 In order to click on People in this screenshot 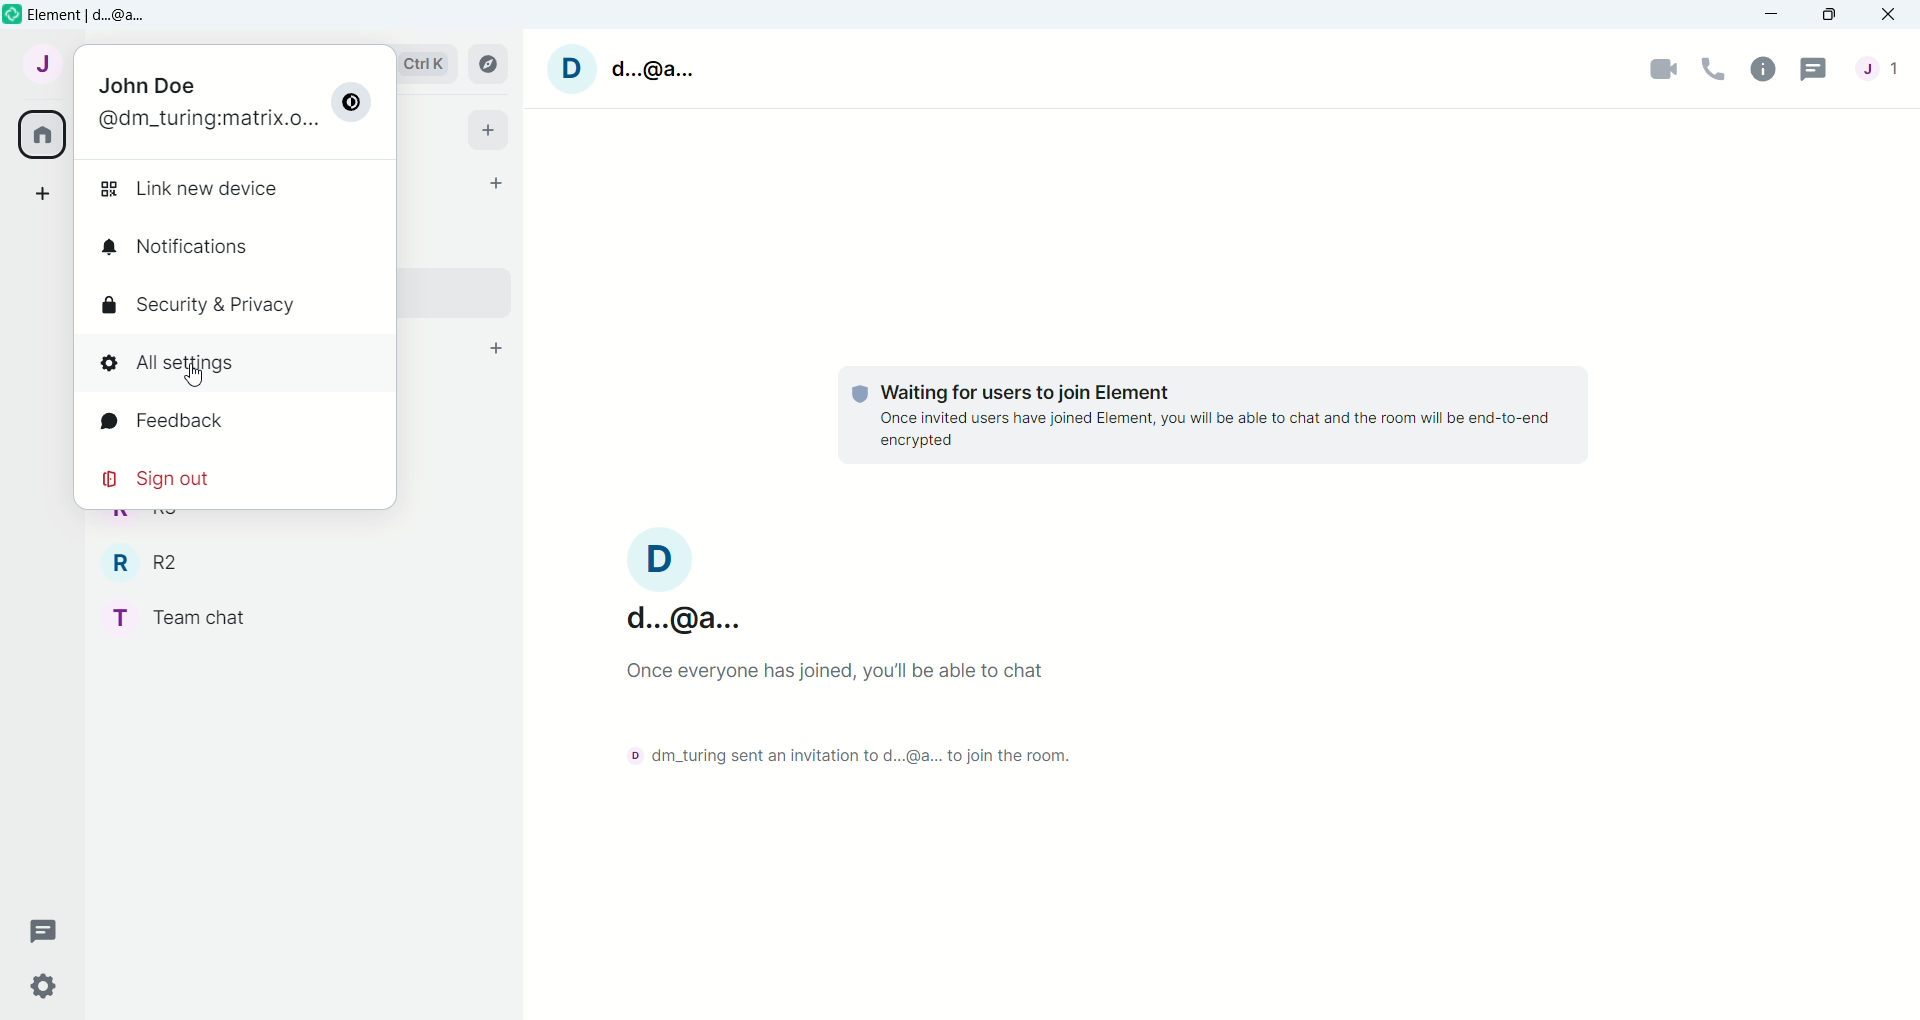, I will do `click(1879, 68)`.